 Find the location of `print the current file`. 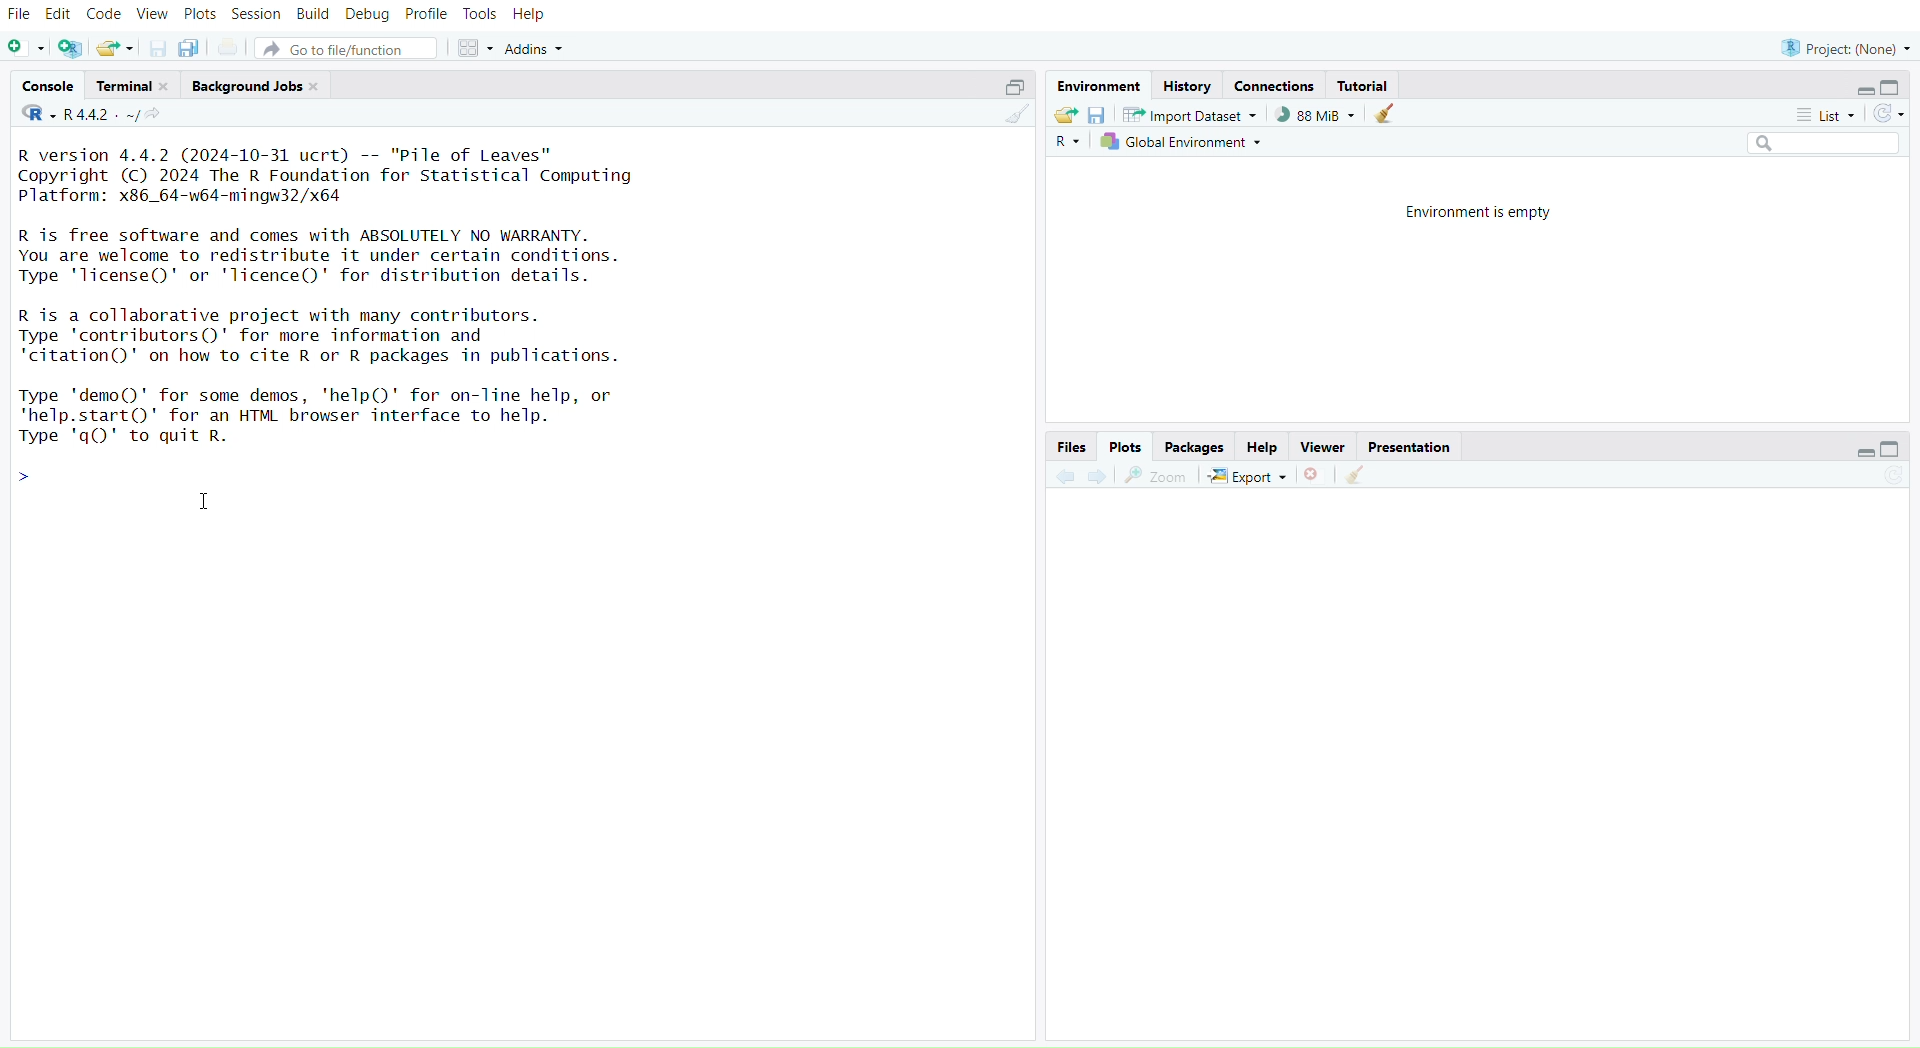

print the current file is located at coordinates (230, 49).